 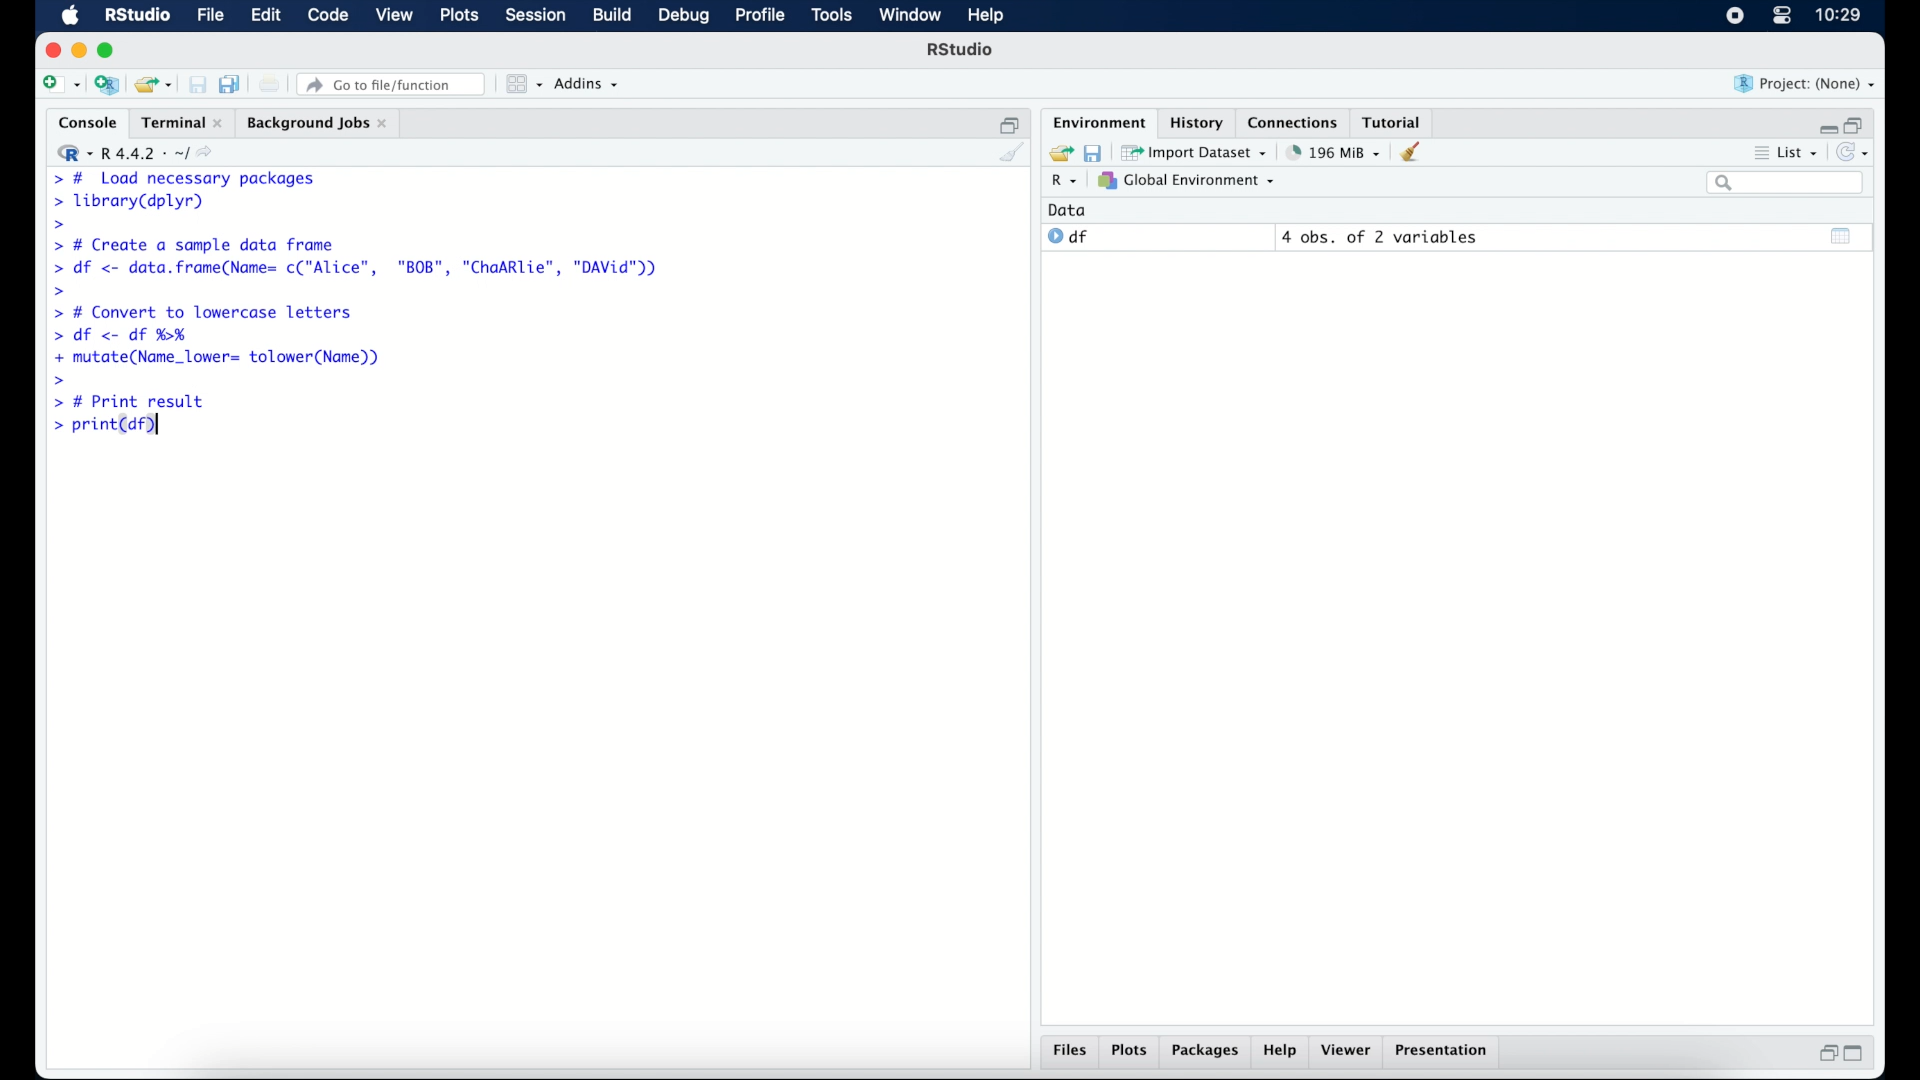 I want to click on project (none), so click(x=1806, y=84).